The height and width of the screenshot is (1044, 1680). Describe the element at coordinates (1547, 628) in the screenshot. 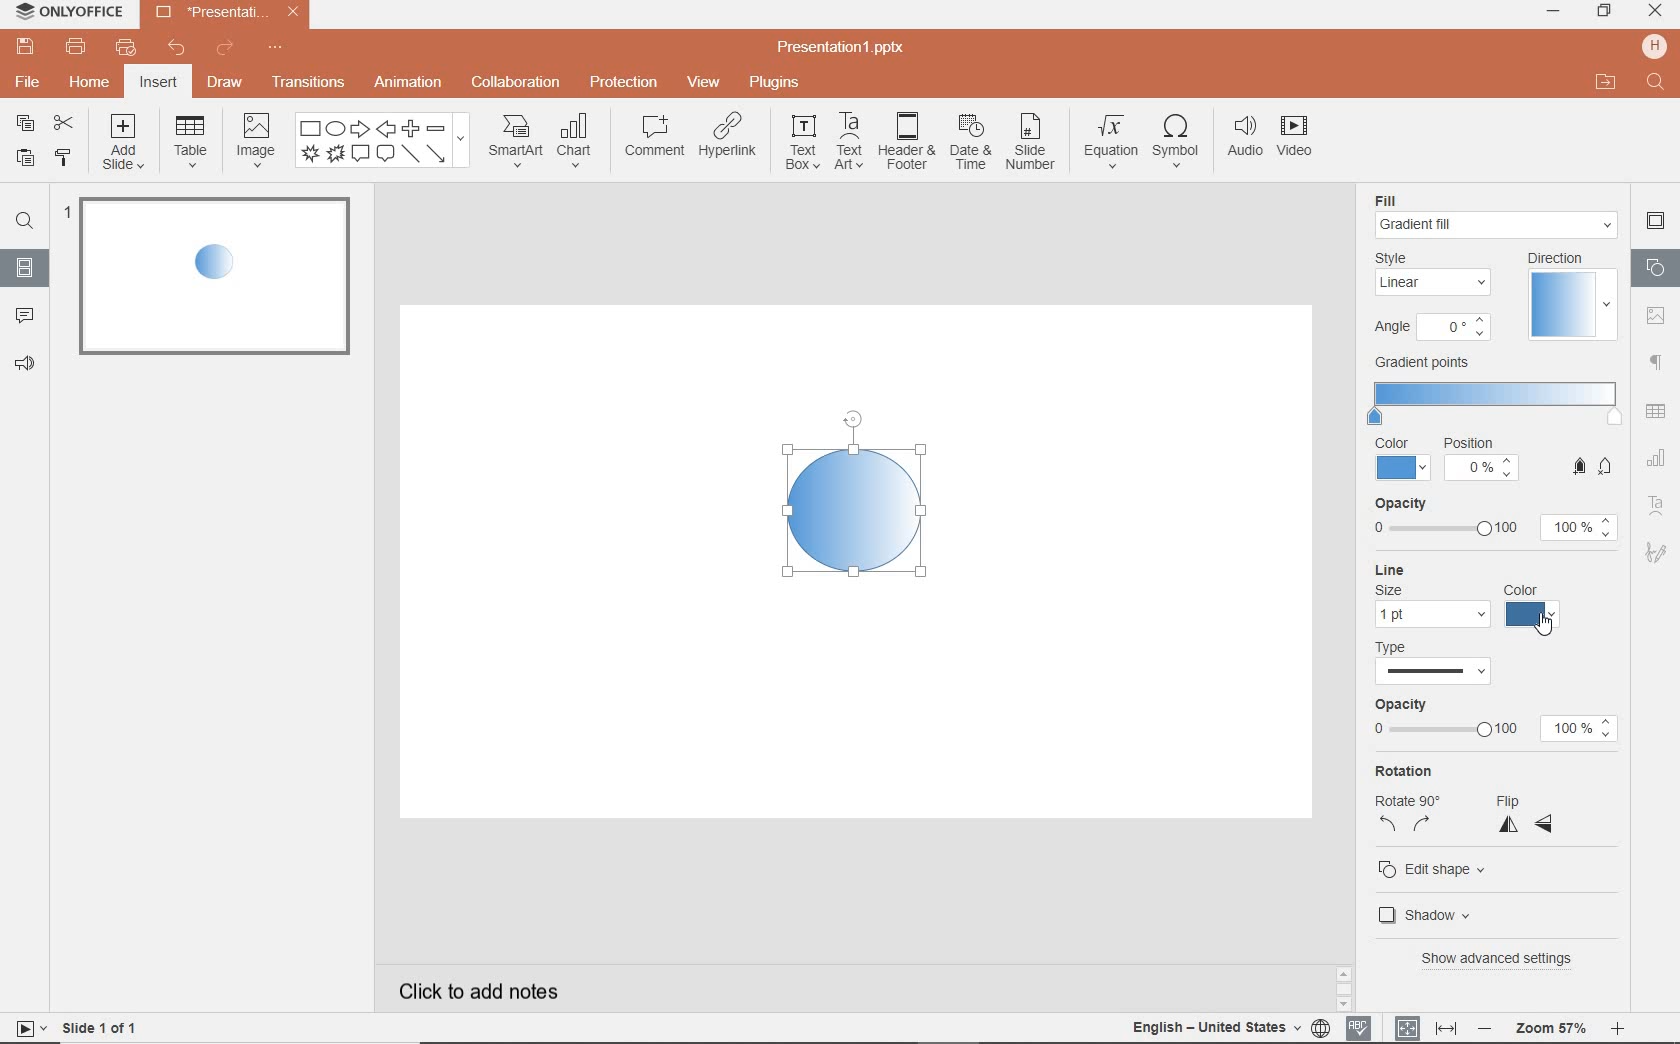

I see `mouse pointer` at that location.